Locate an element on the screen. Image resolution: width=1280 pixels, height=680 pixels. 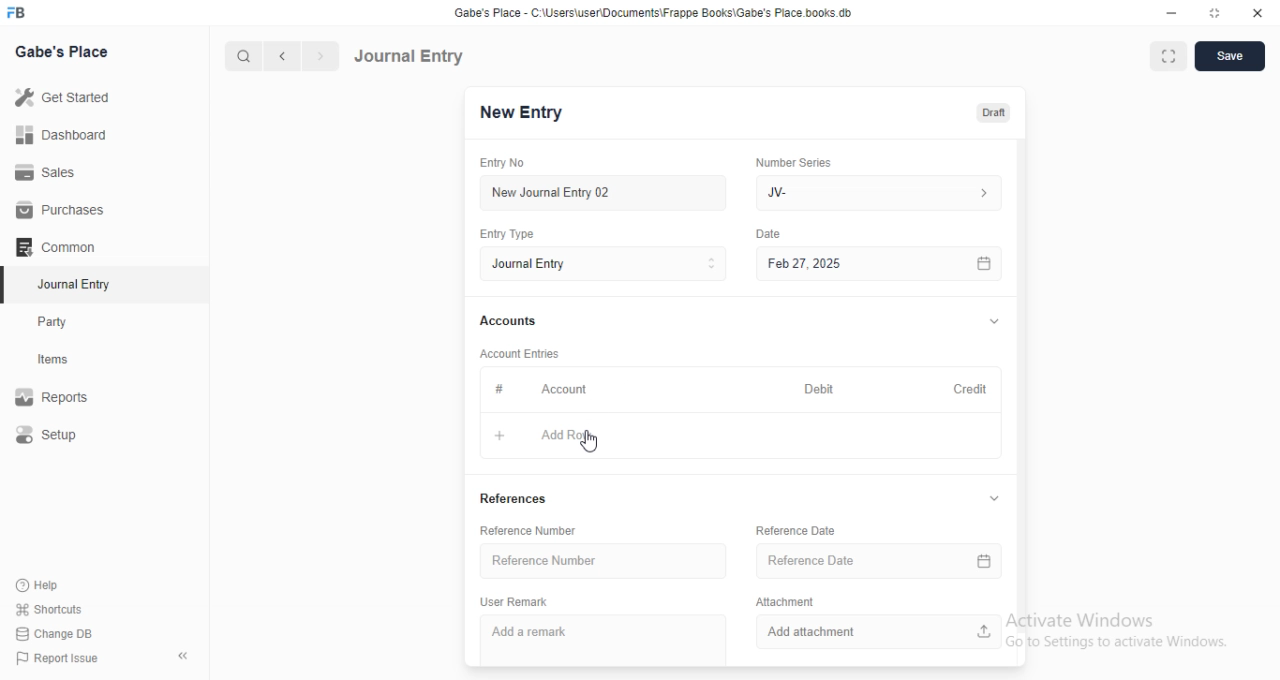
Party is located at coordinates (54, 322).